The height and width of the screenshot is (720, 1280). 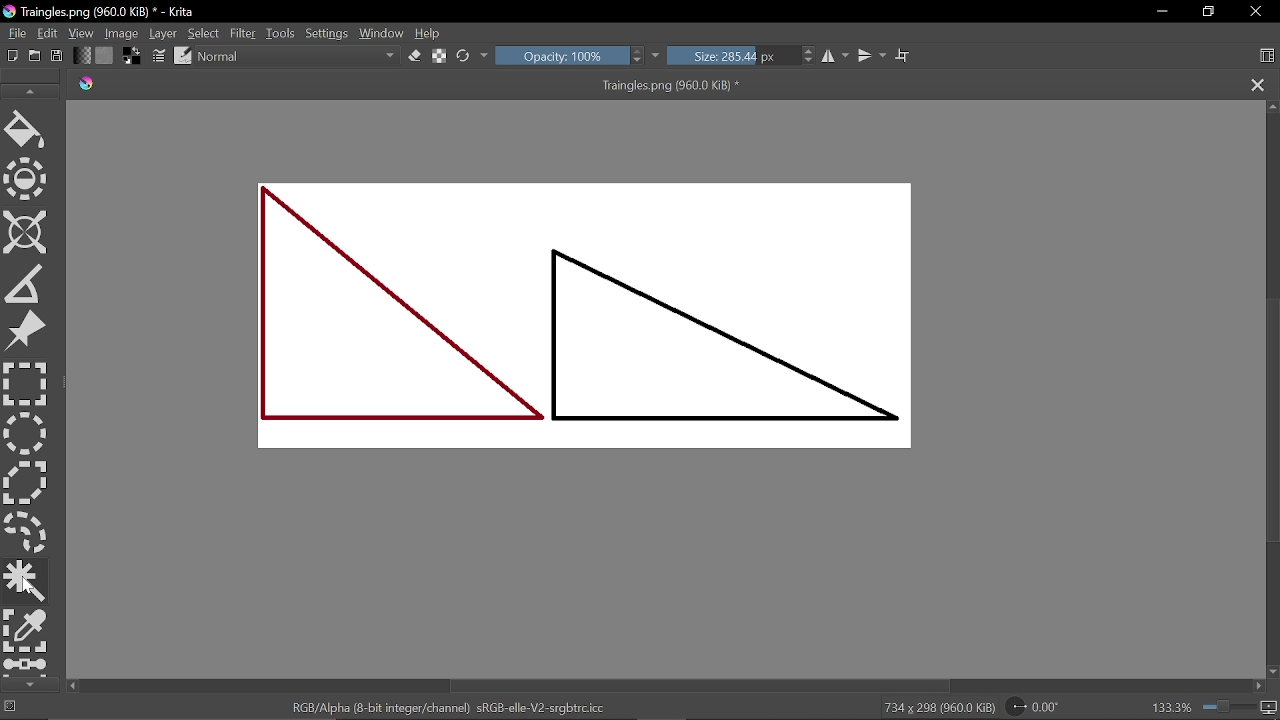 What do you see at coordinates (26, 333) in the screenshot?
I see `Refference tool` at bounding box center [26, 333].